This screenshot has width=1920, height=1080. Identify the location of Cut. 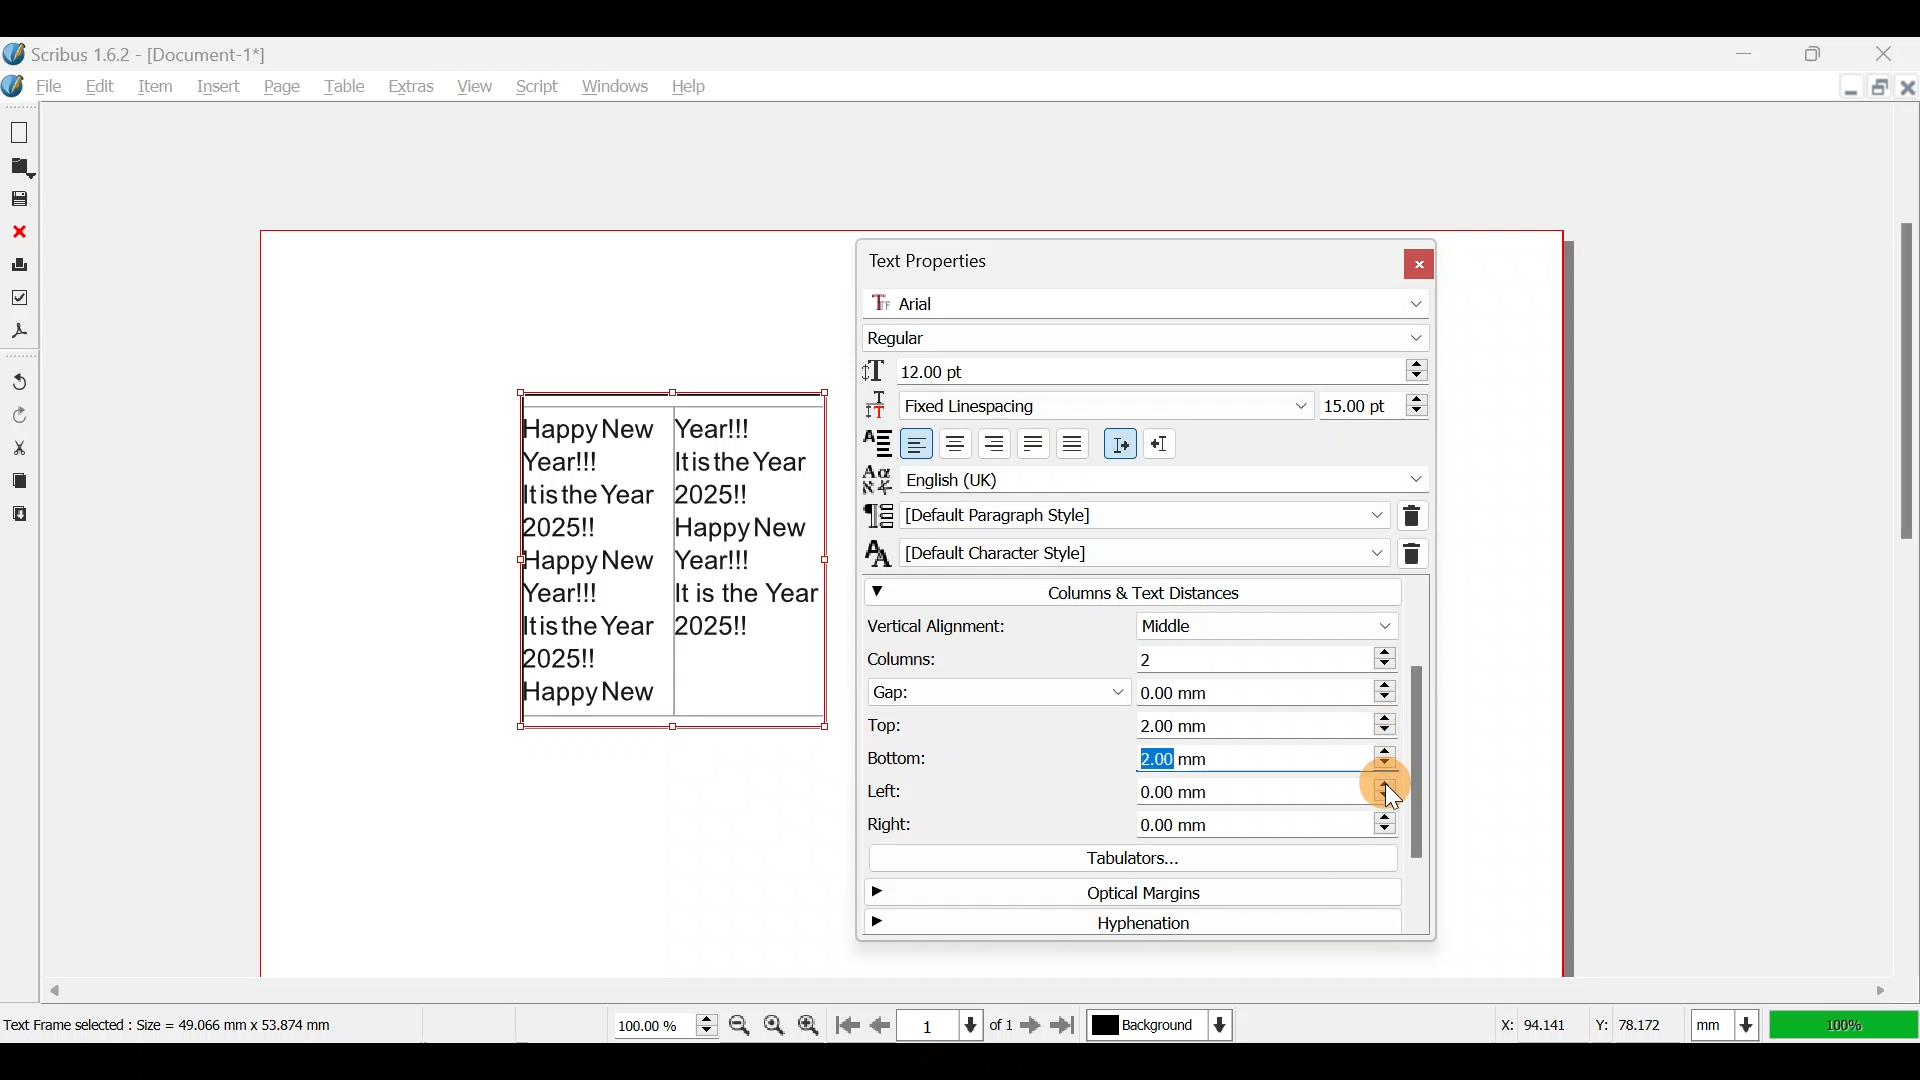
(19, 446).